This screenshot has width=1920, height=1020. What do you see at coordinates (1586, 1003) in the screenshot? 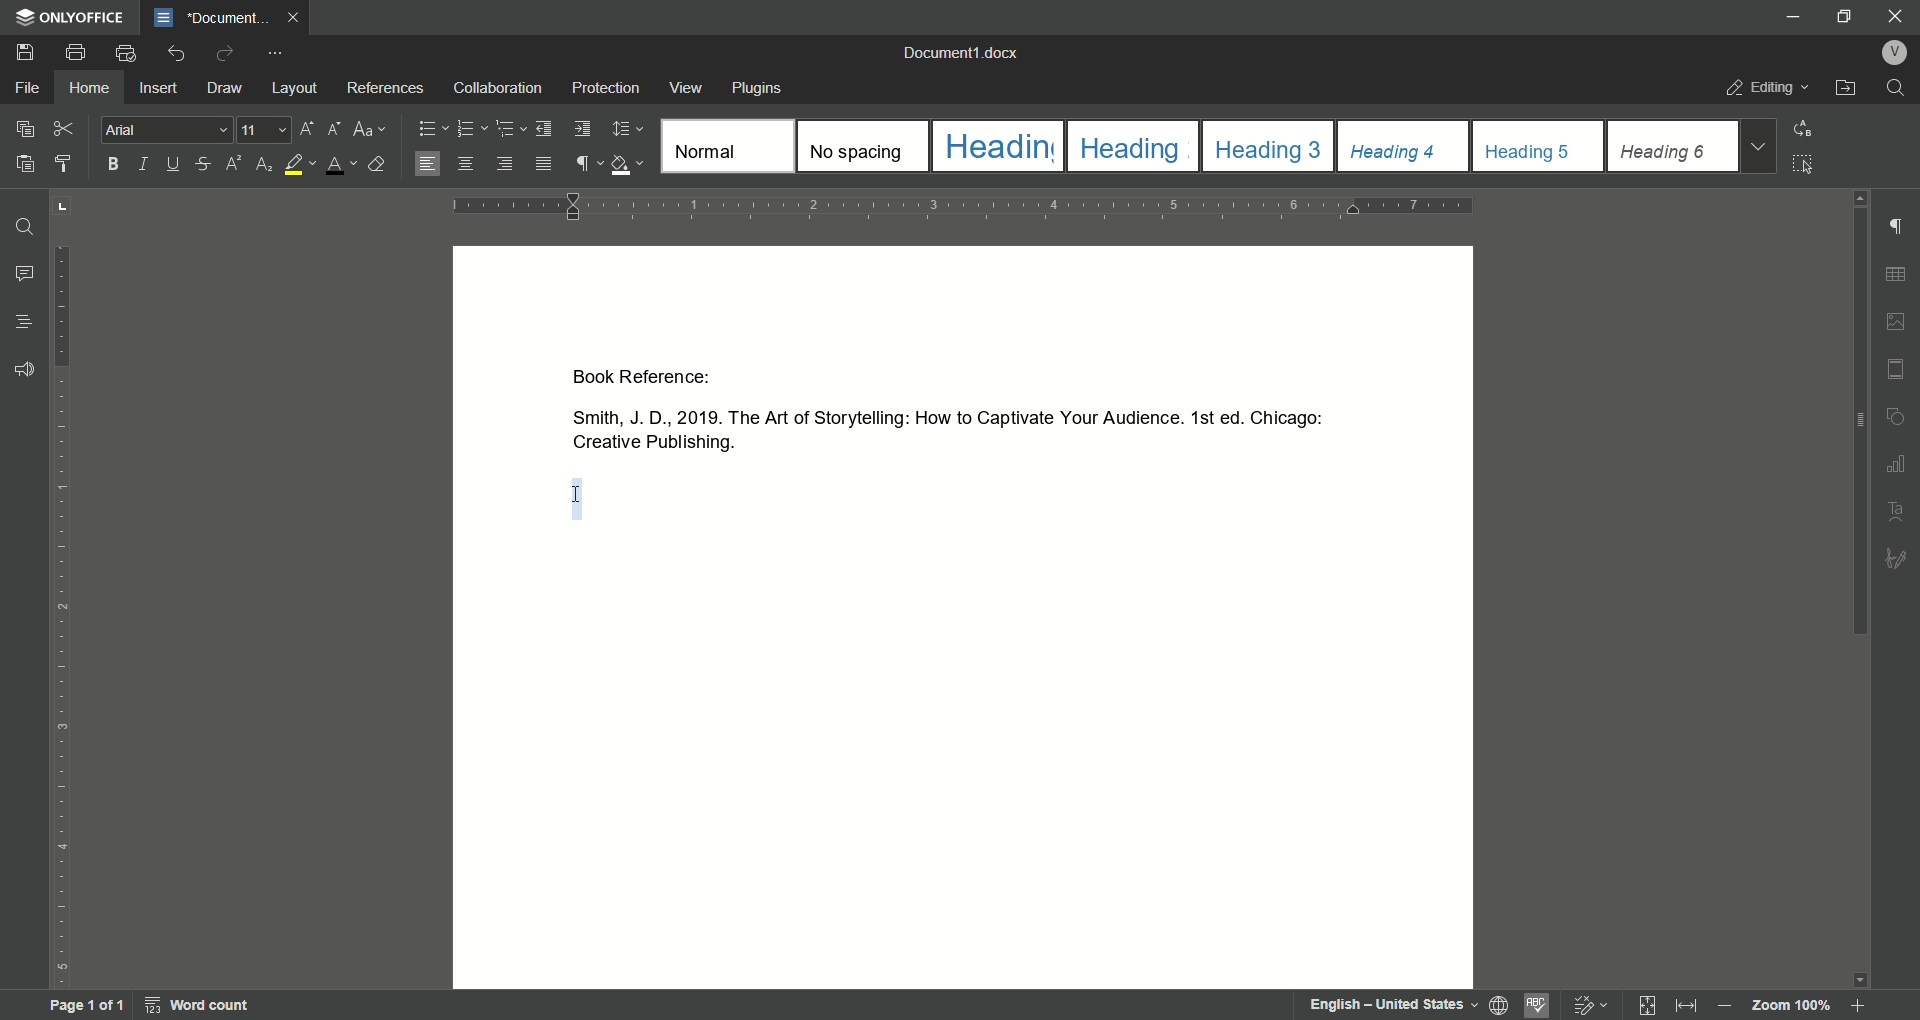
I see `track changes` at bounding box center [1586, 1003].